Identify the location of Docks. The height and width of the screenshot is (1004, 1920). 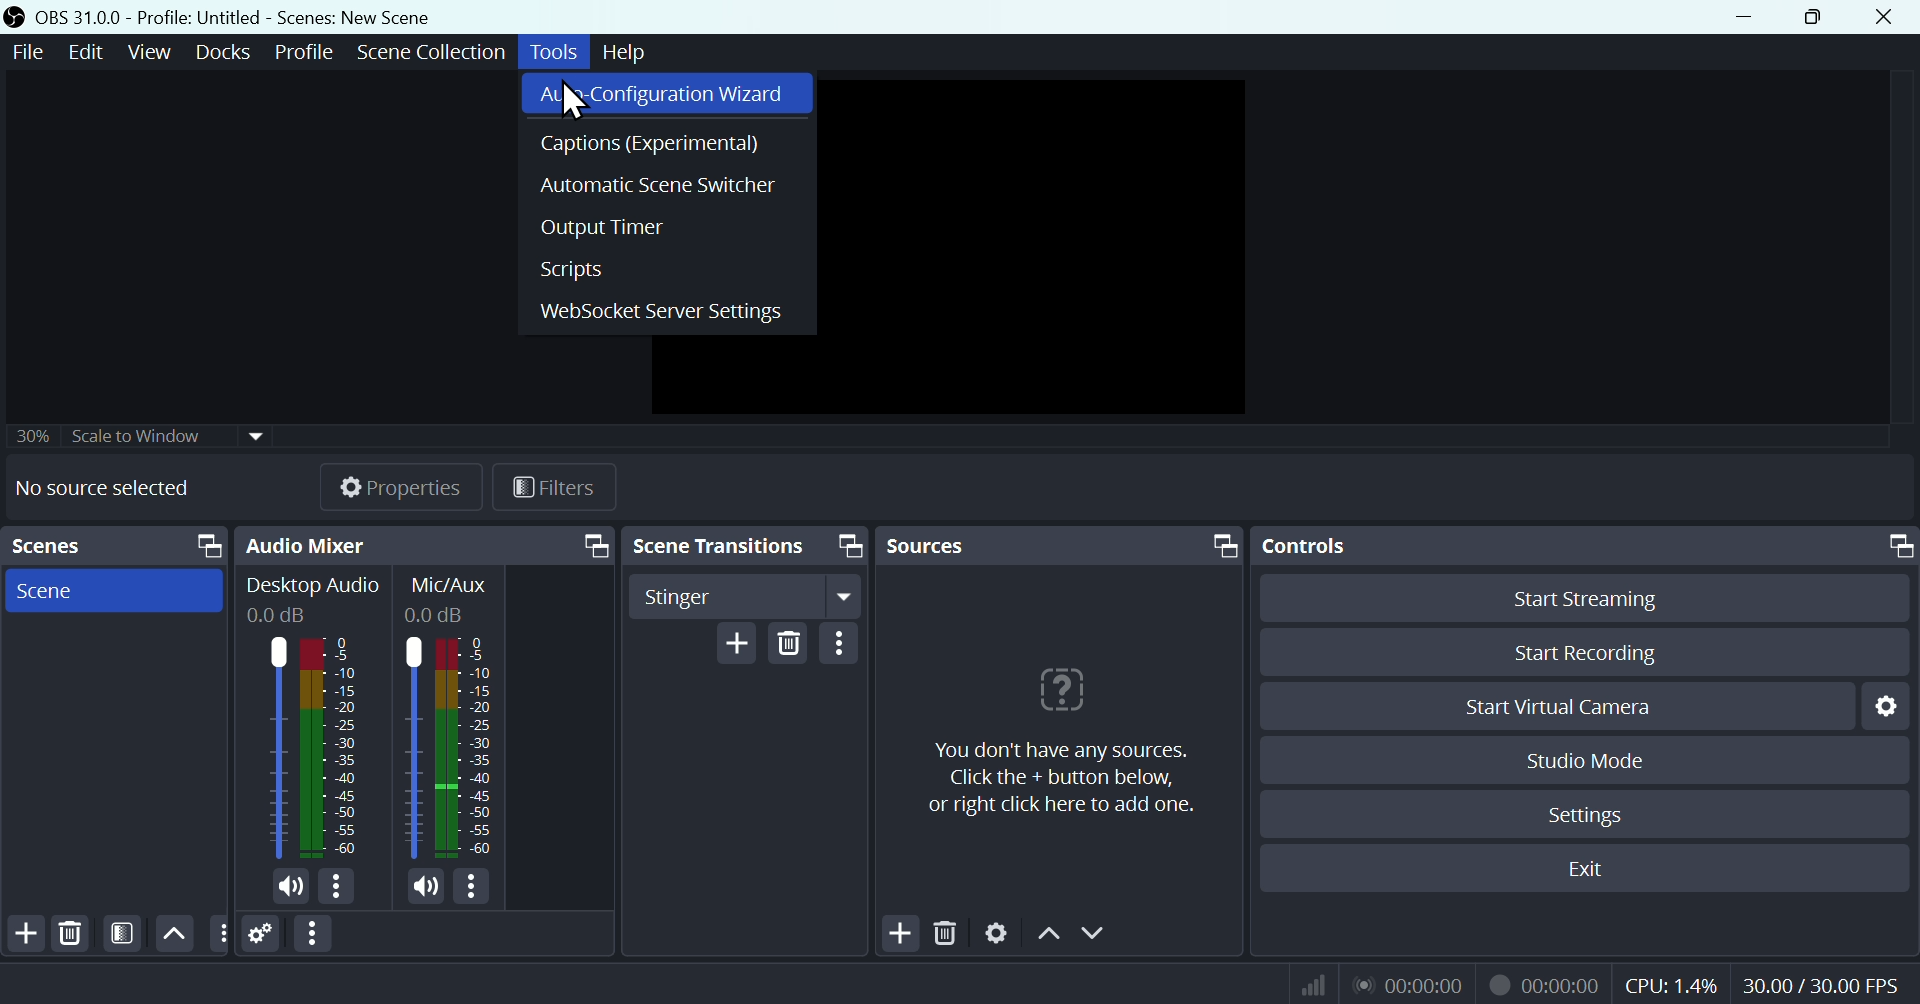
(216, 52).